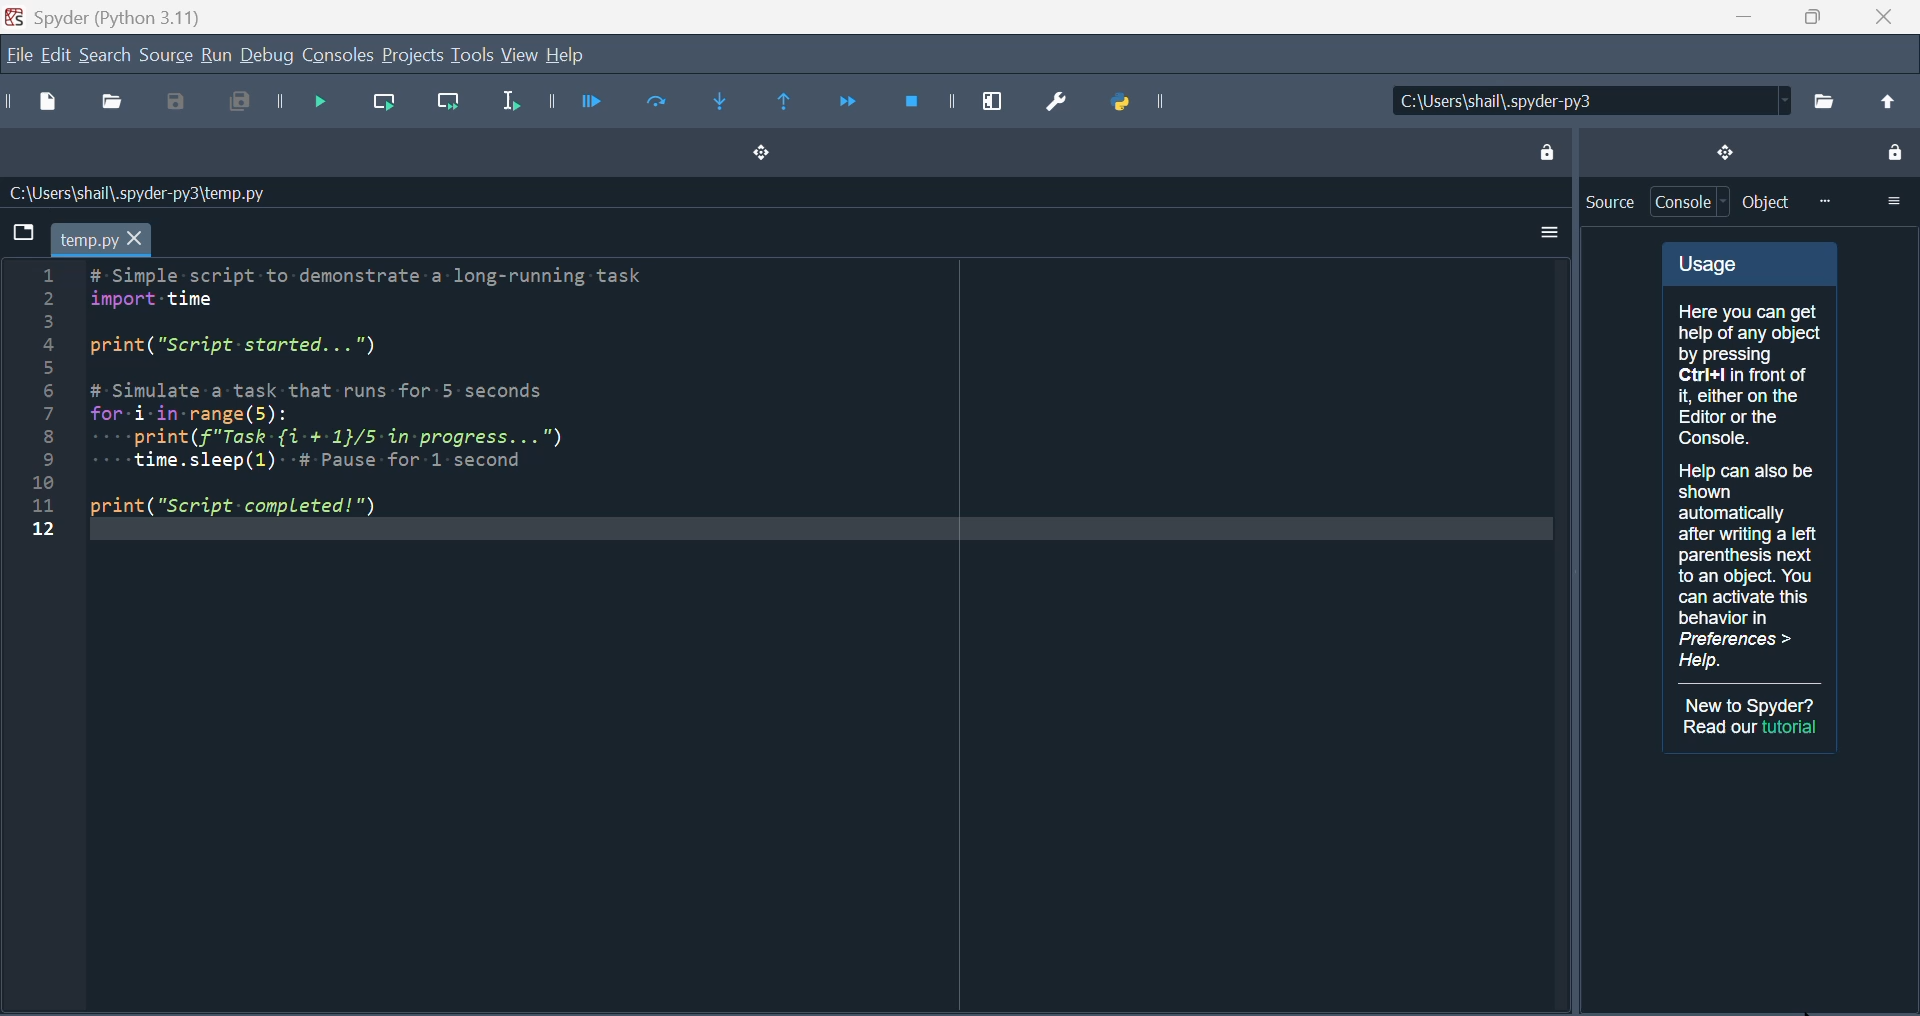 The width and height of the screenshot is (1920, 1016). I want to click on lock, so click(1893, 155).